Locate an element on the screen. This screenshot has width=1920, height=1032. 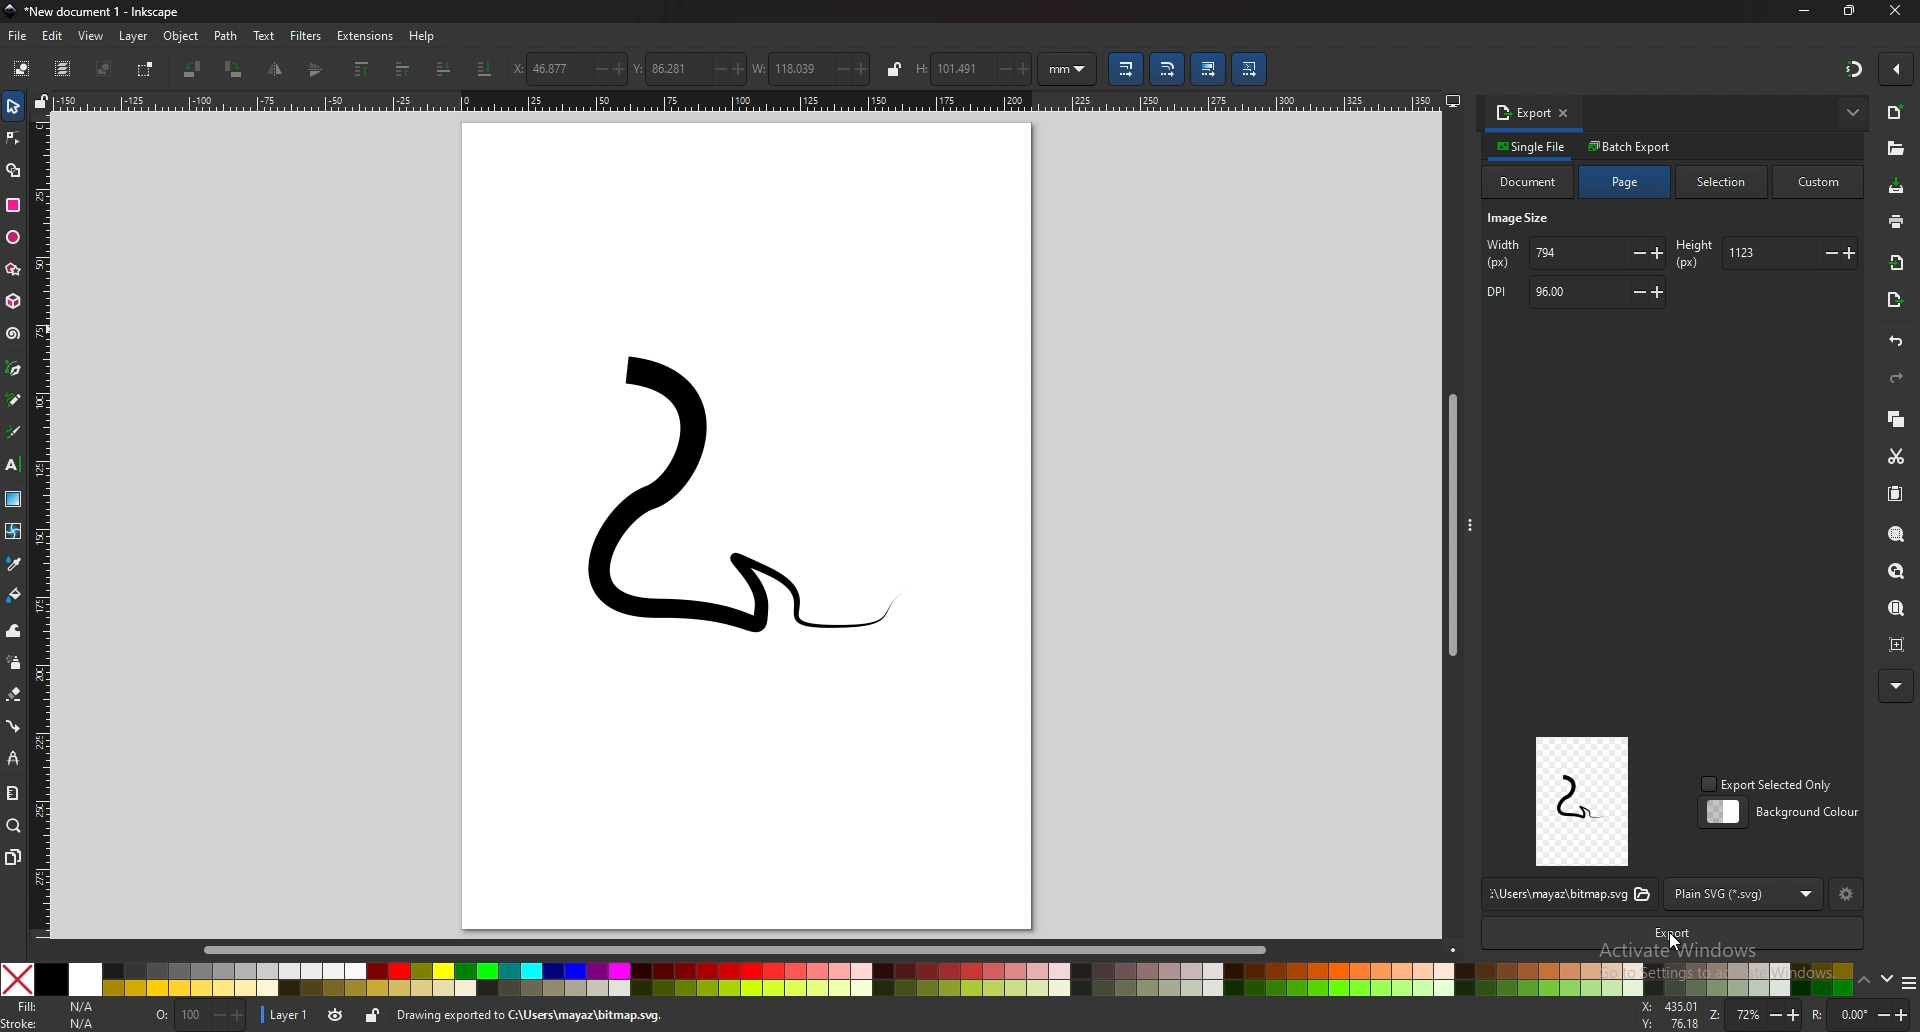
select all in all layers is located at coordinates (62, 69).